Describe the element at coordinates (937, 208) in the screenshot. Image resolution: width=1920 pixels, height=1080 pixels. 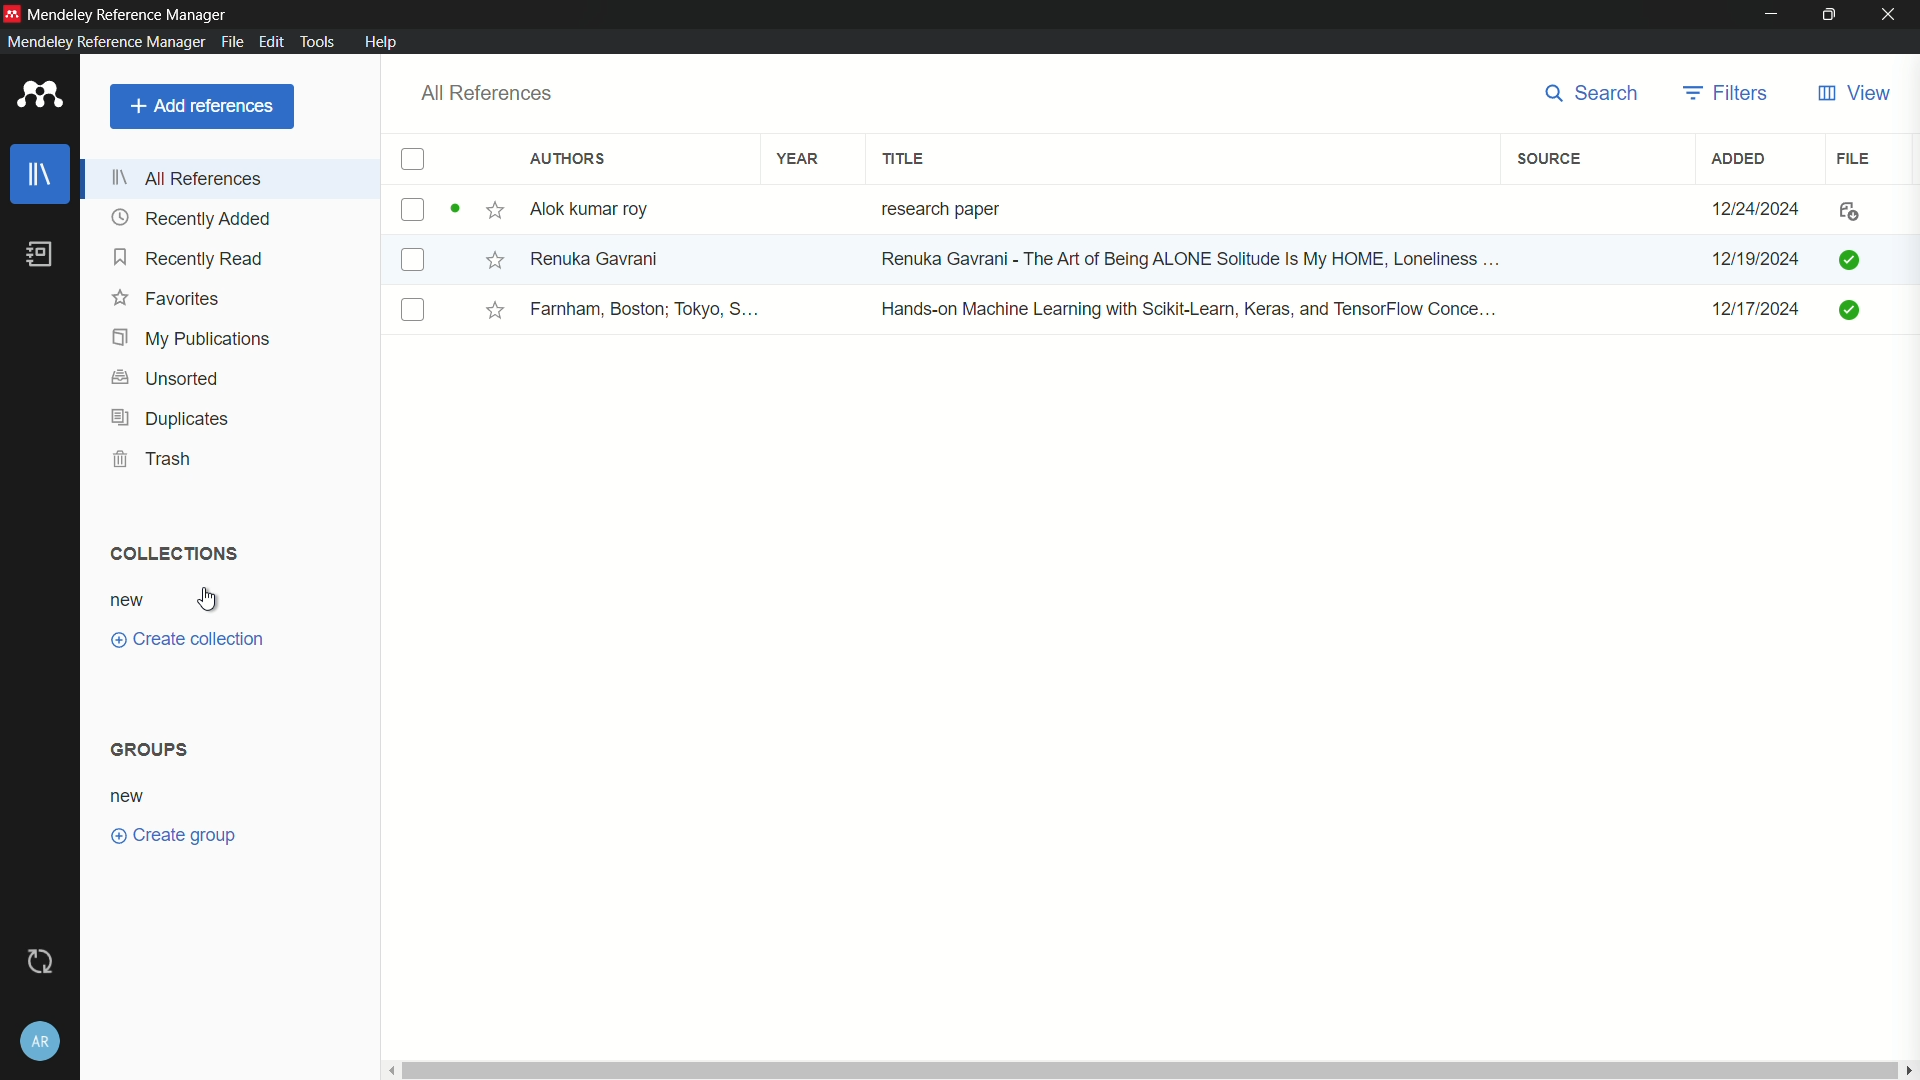
I see `research paper` at that location.